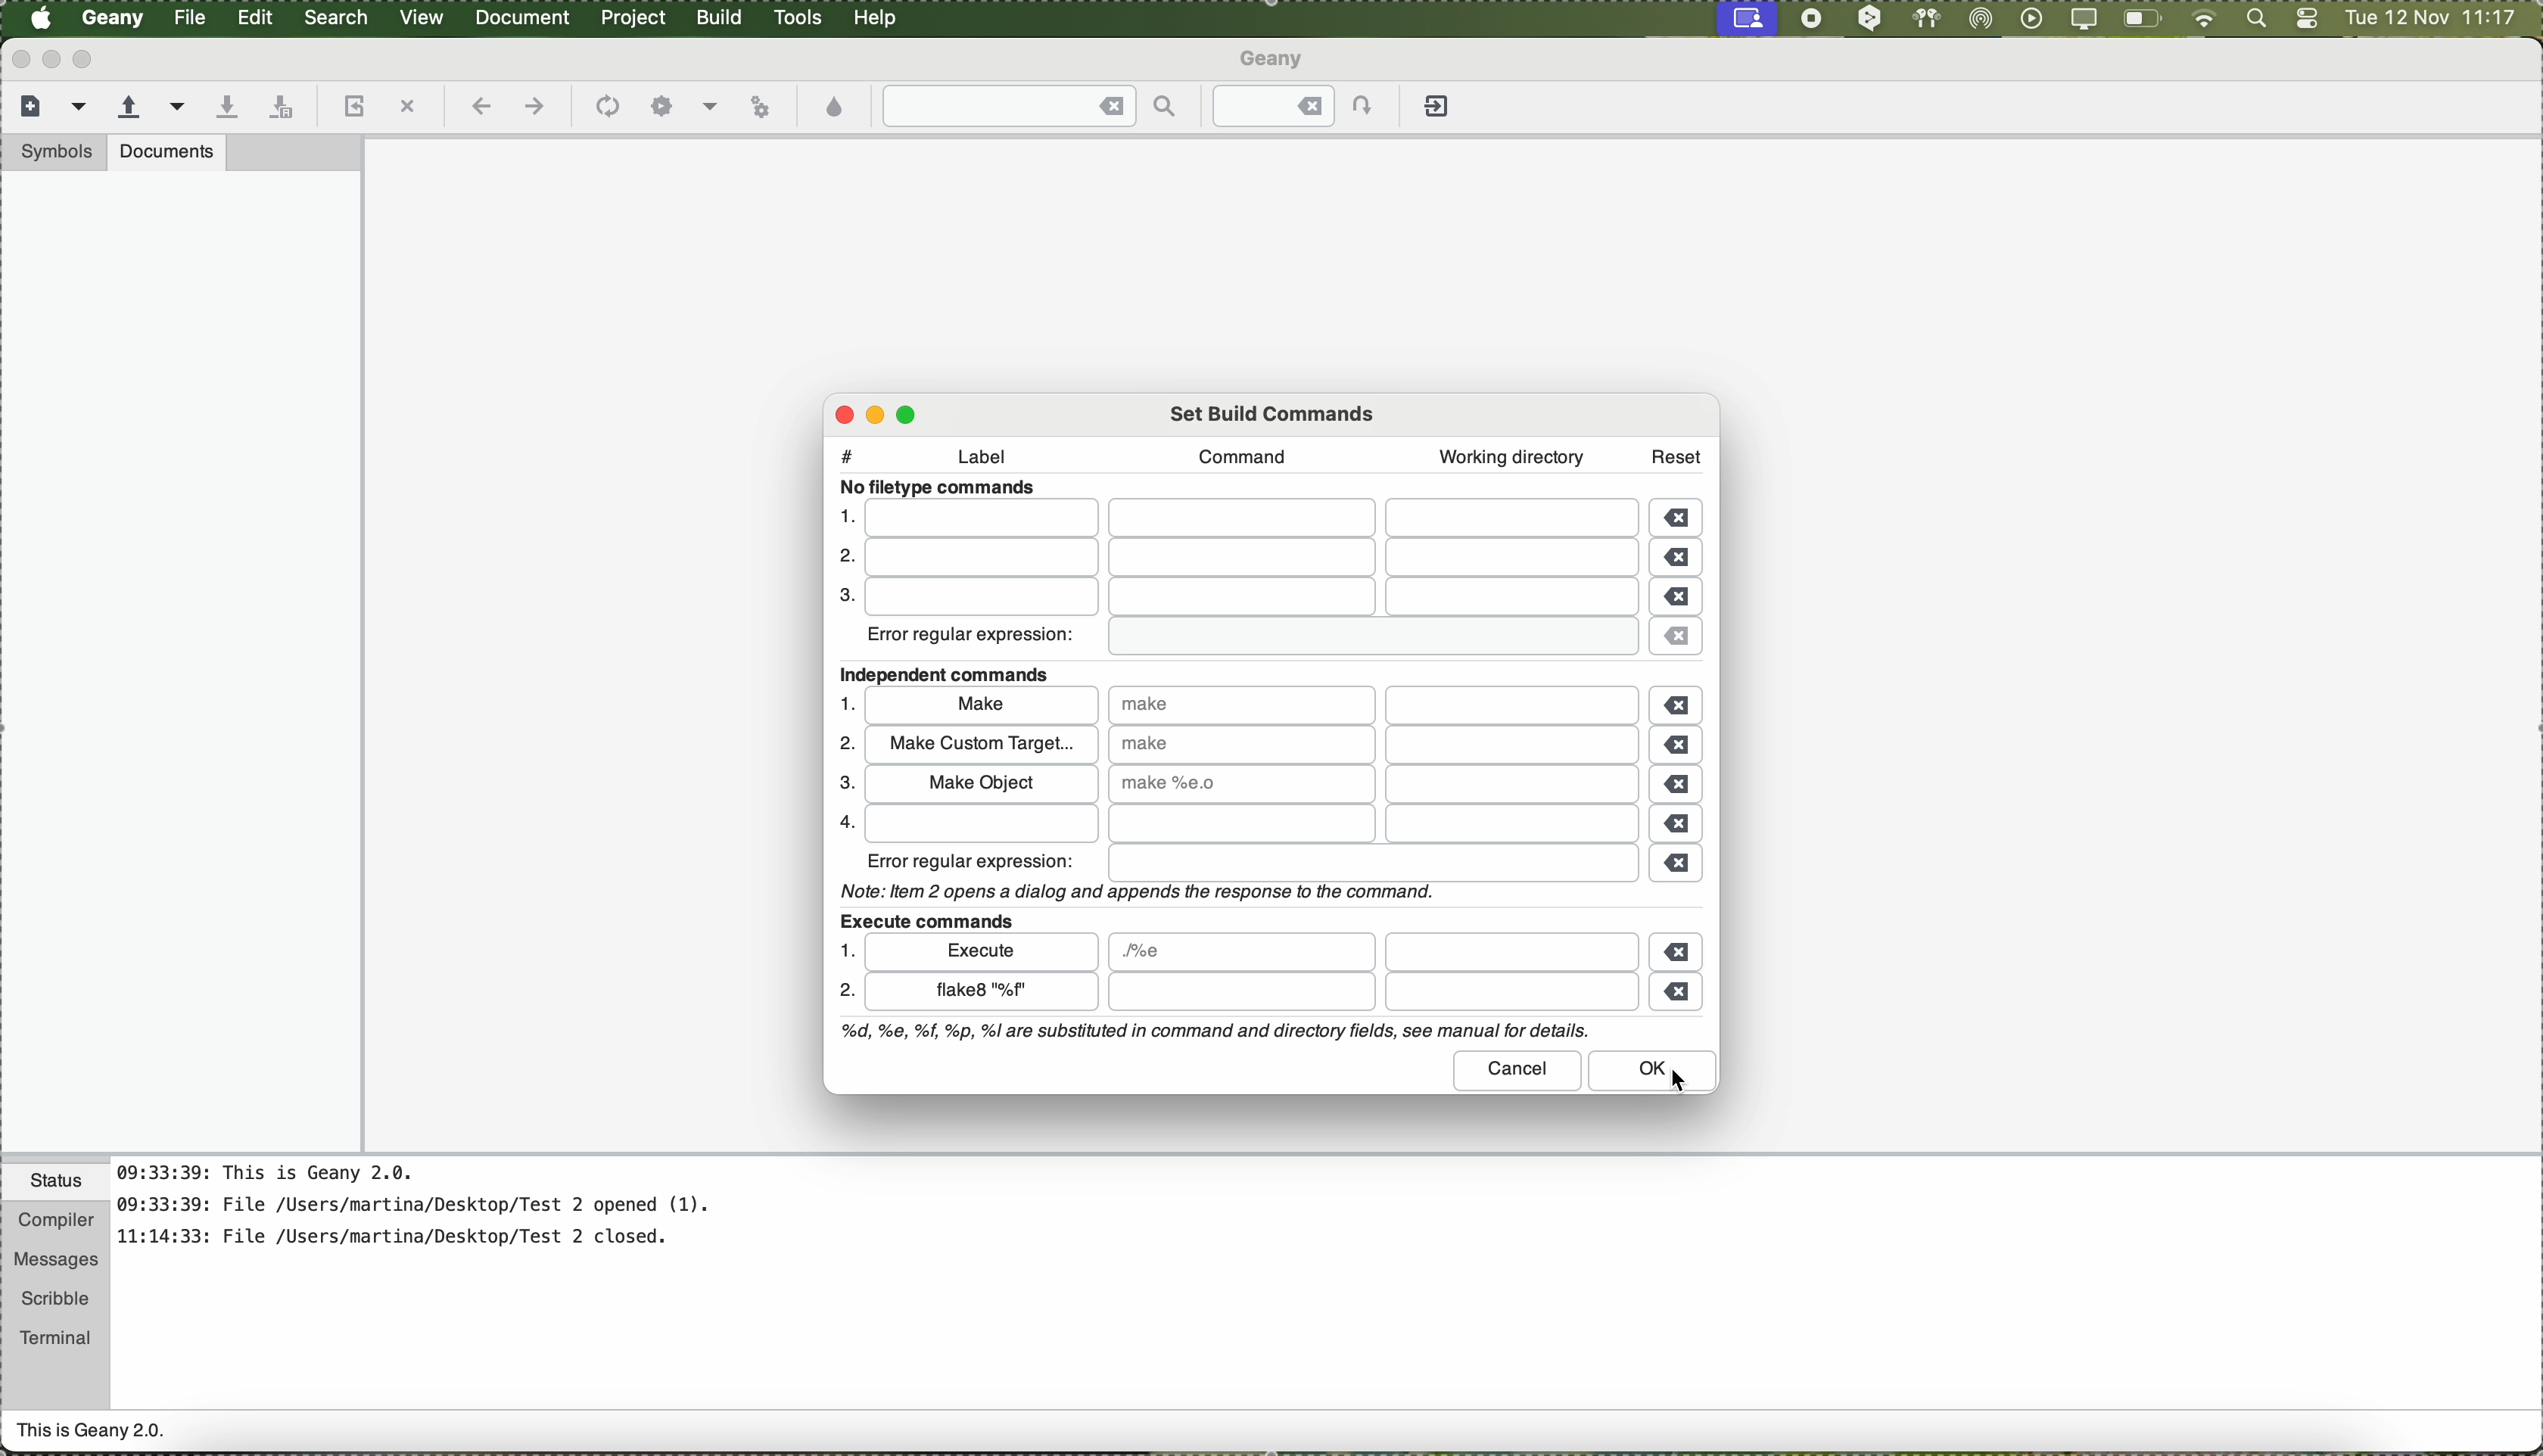  Describe the element at coordinates (114, 19) in the screenshot. I see `Geany` at that location.